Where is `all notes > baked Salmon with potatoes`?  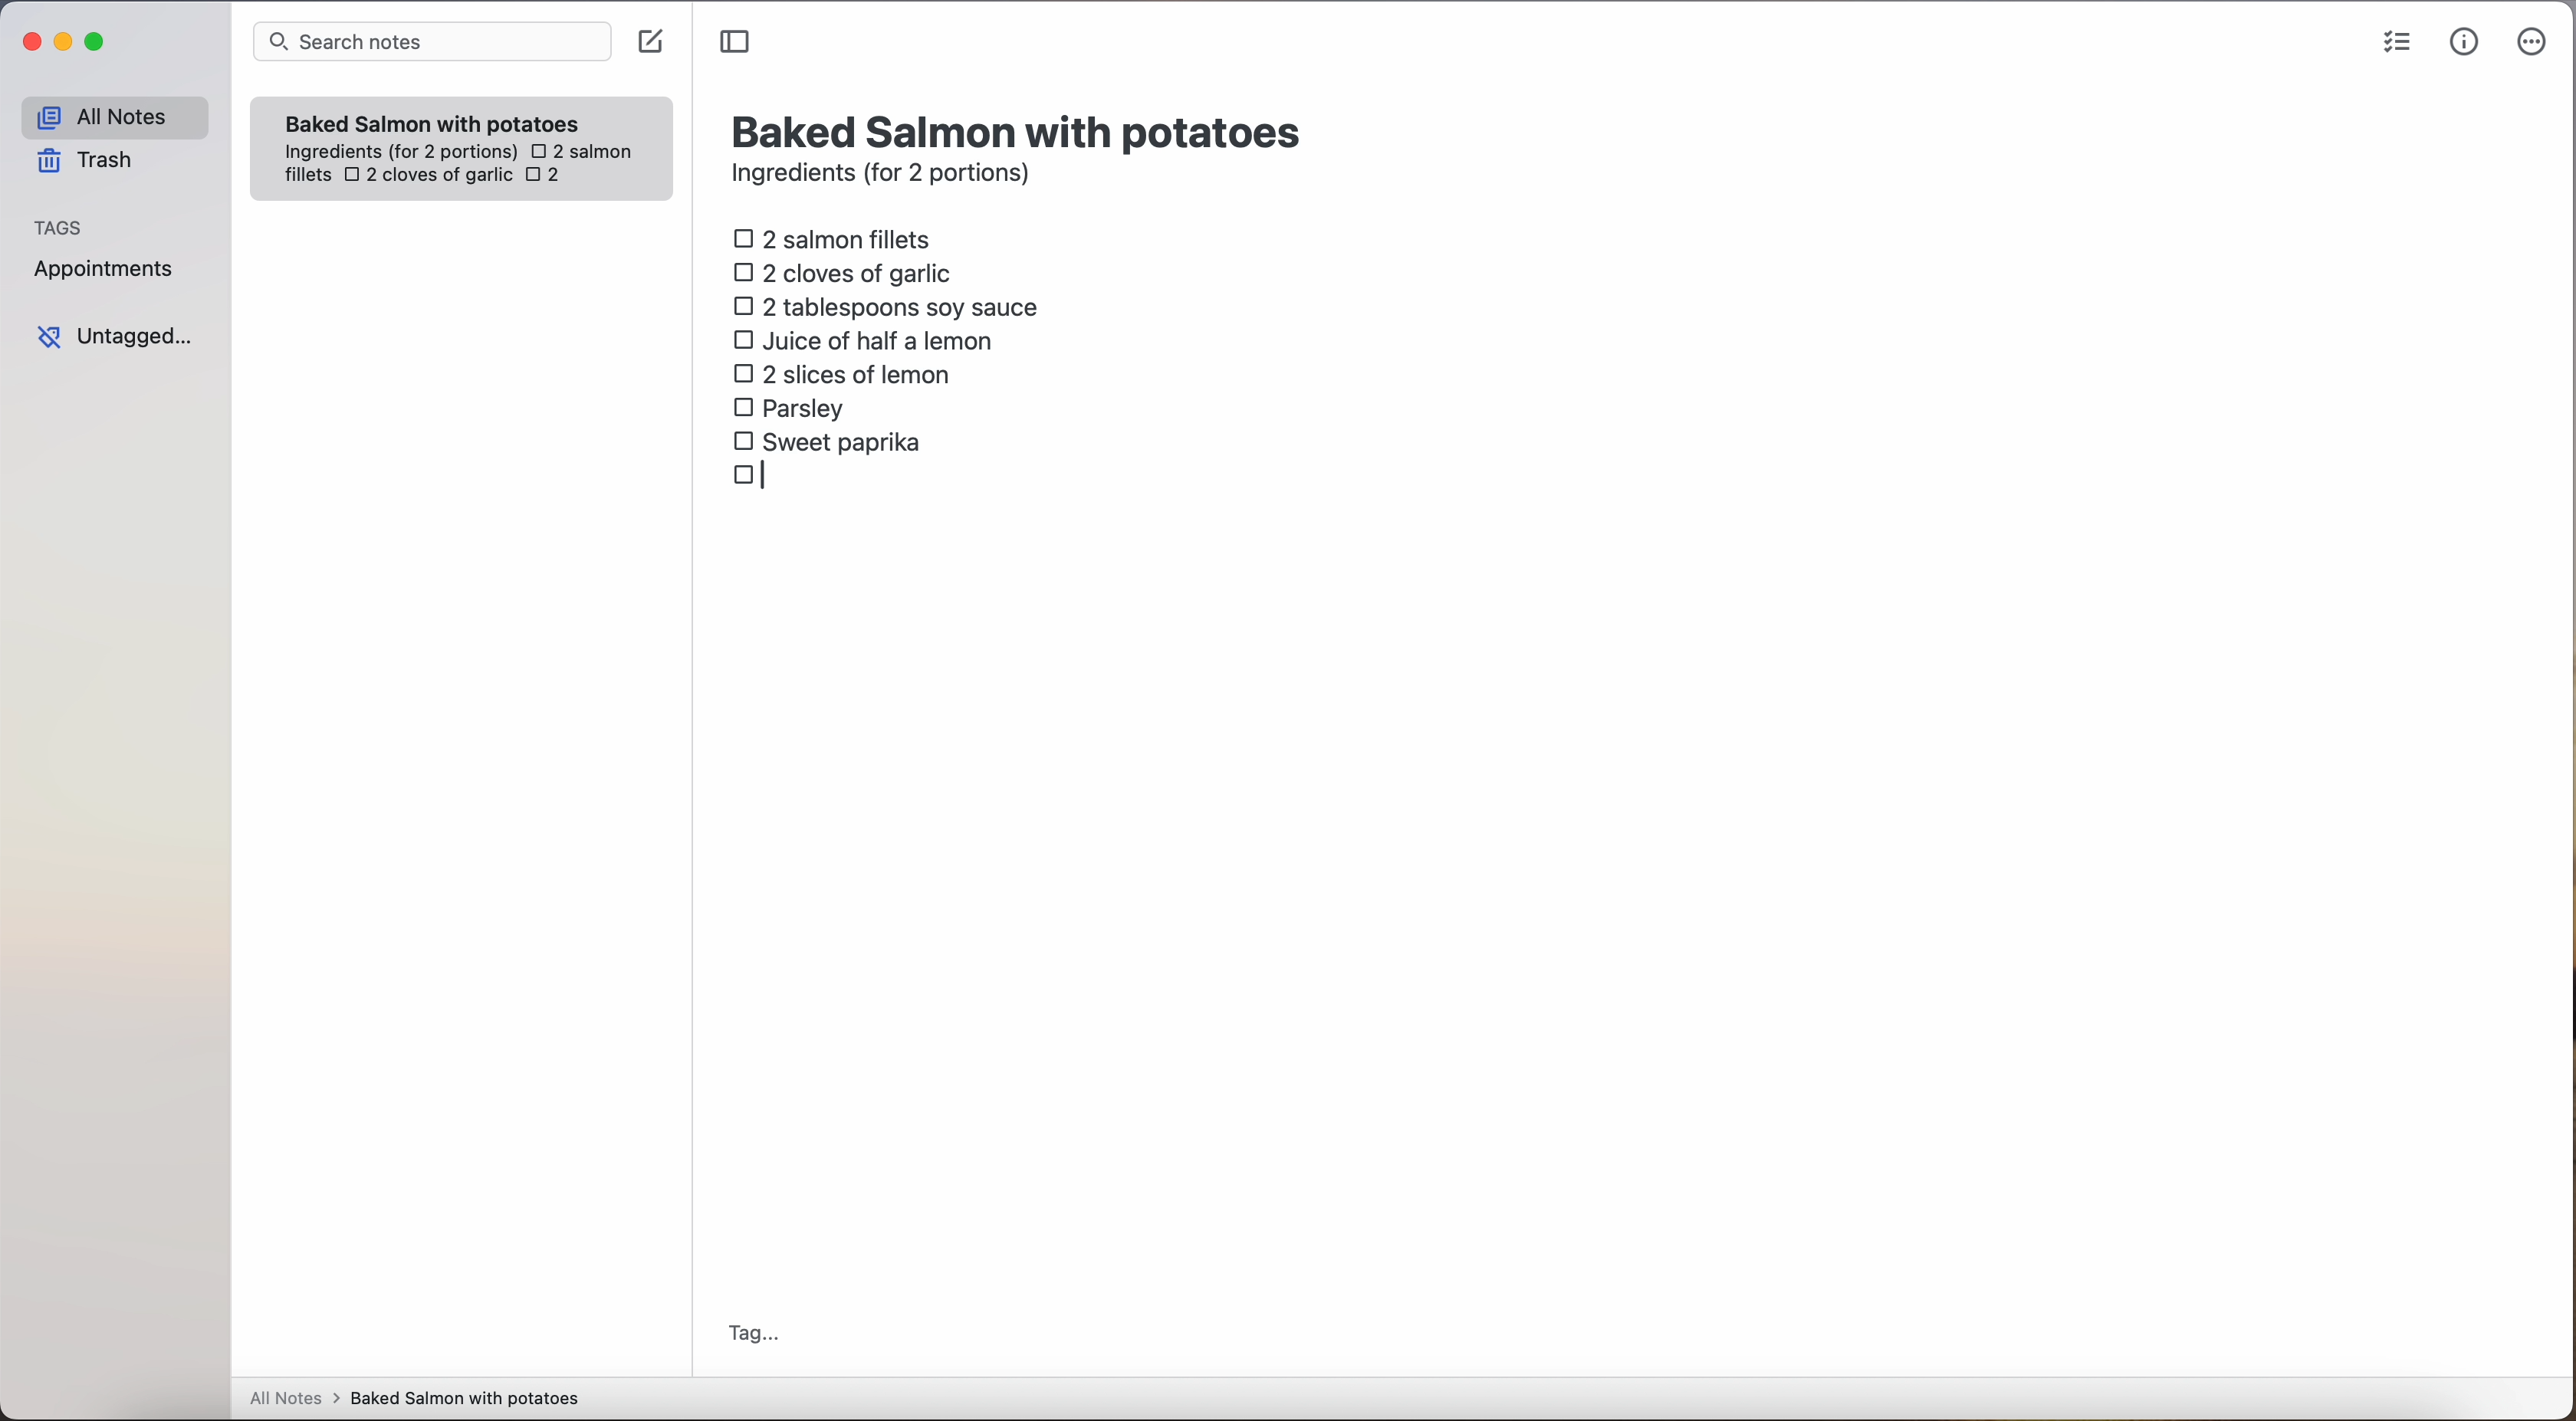 all notes > baked Salmon with potatoes is located at coordinates (415, 1397).